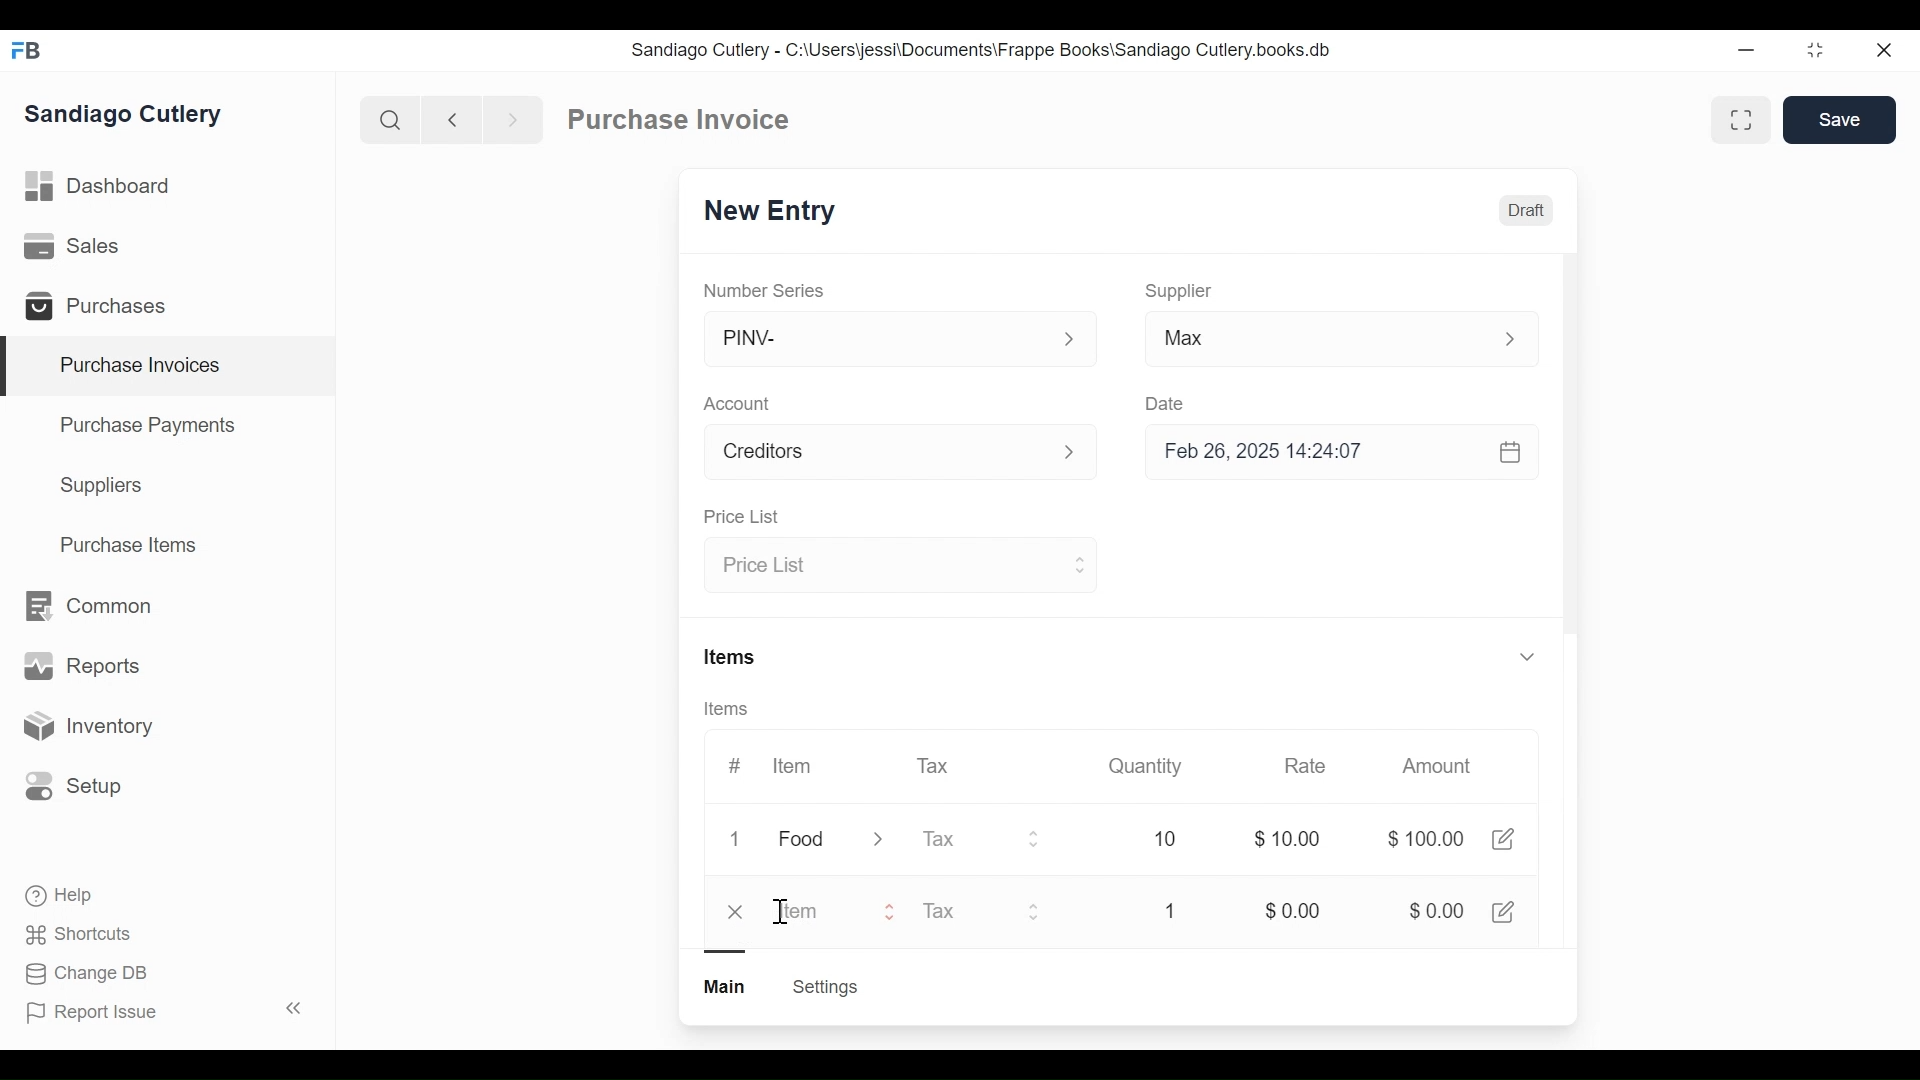 This screenshot has width=1920, height=1080. I want to click on Sandiago Cutlery - C:\Users\jessi\Documents\Frappe Books\Sandiago Cutlery.books.db, so click(982, 50).